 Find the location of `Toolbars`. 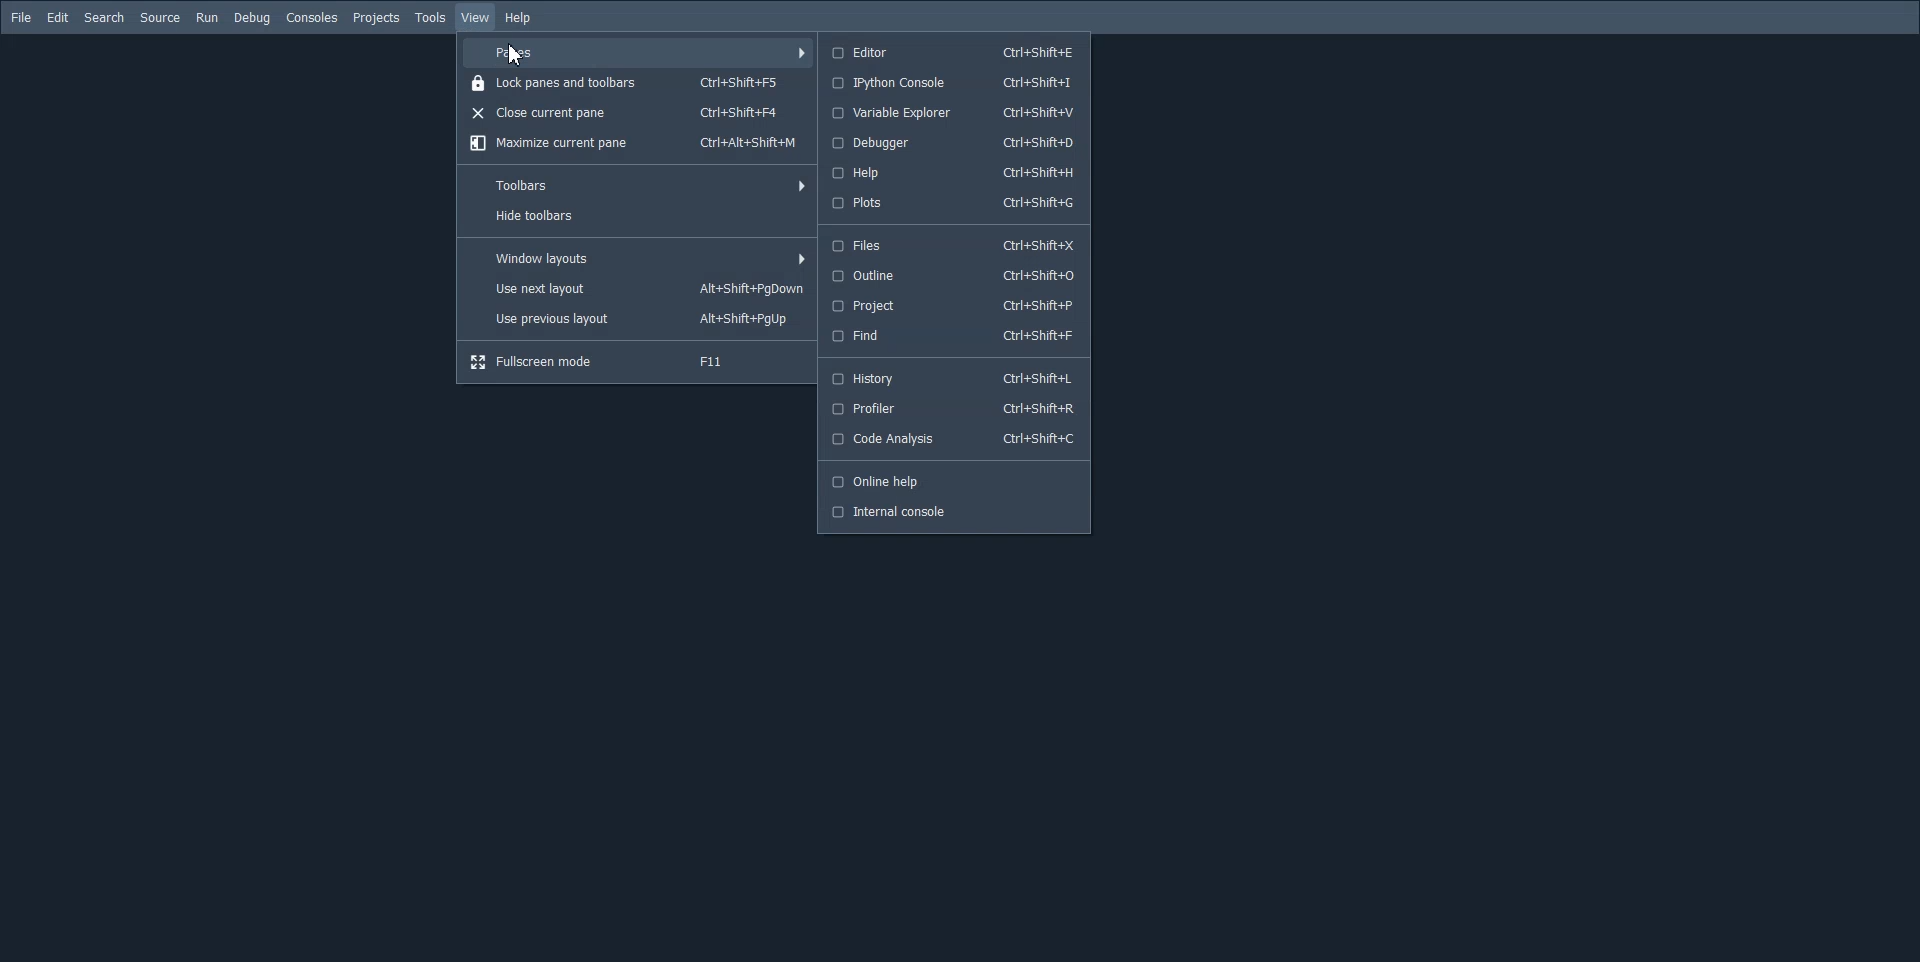

Toolbars is located at coordinates (636, 185).